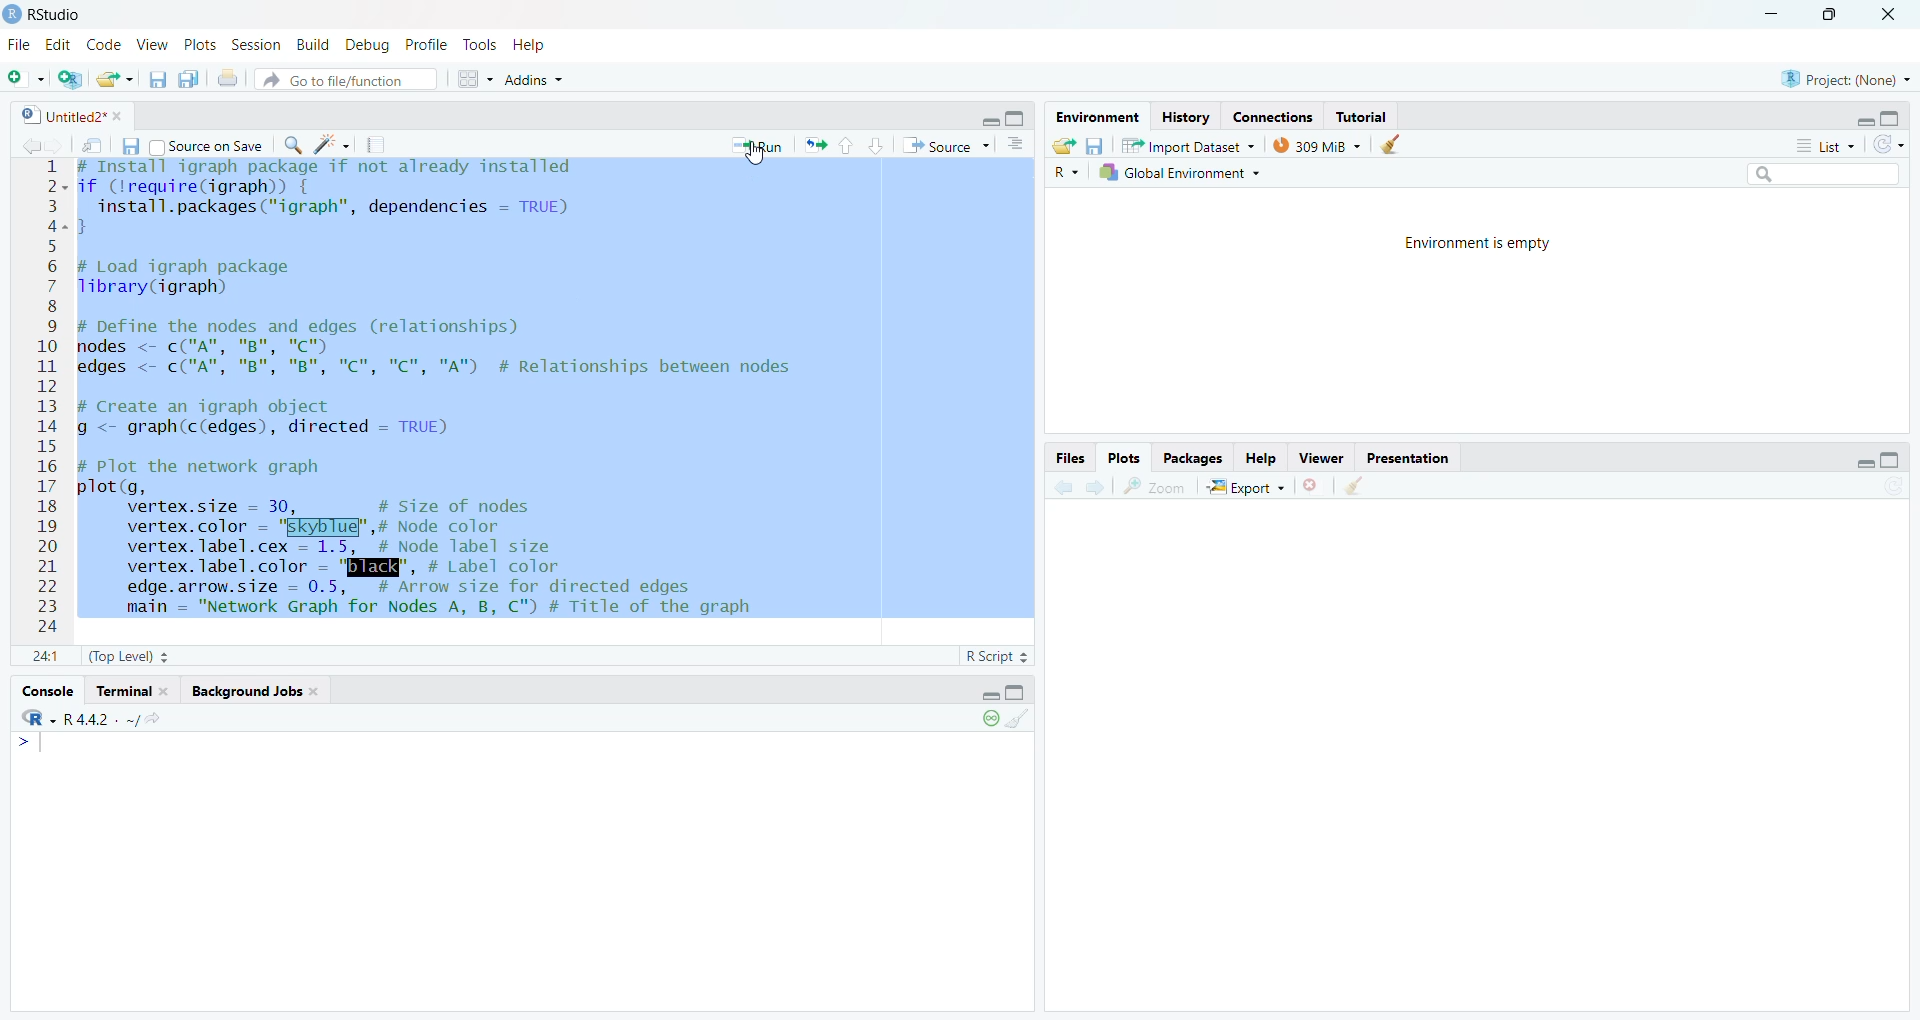  I want to click on Source on Save, so click(212, 147).